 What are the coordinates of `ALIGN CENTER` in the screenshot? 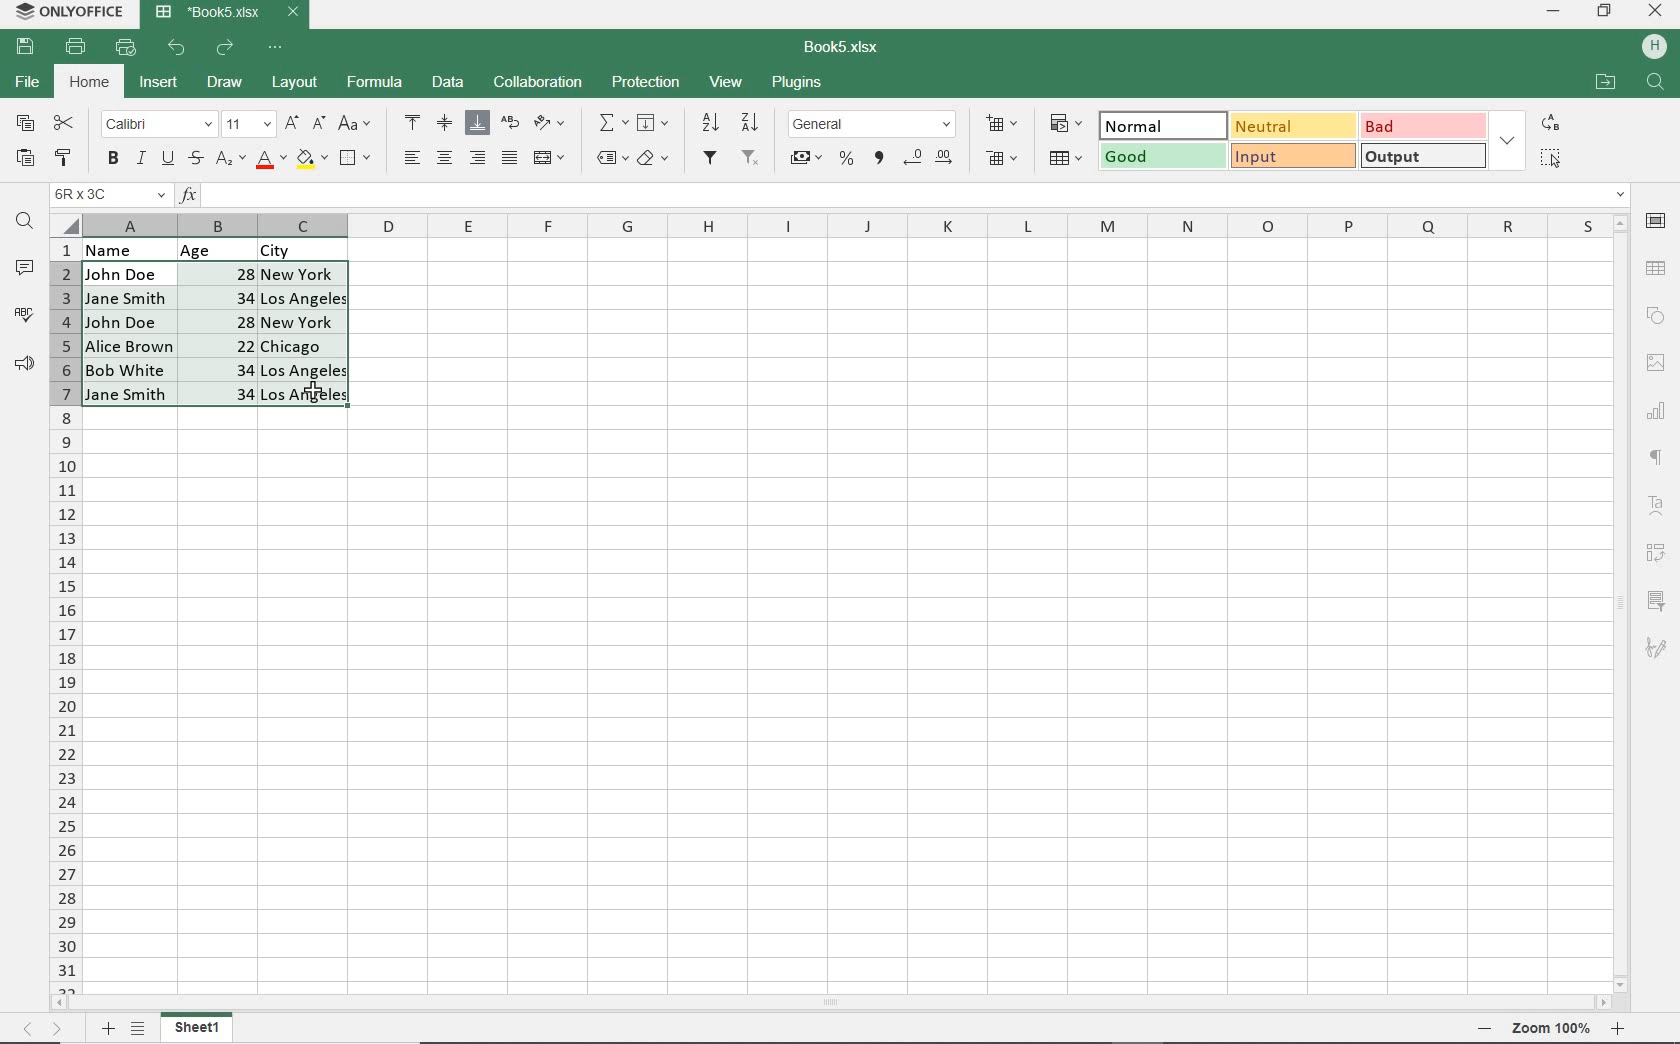 It's located at (443, 159).